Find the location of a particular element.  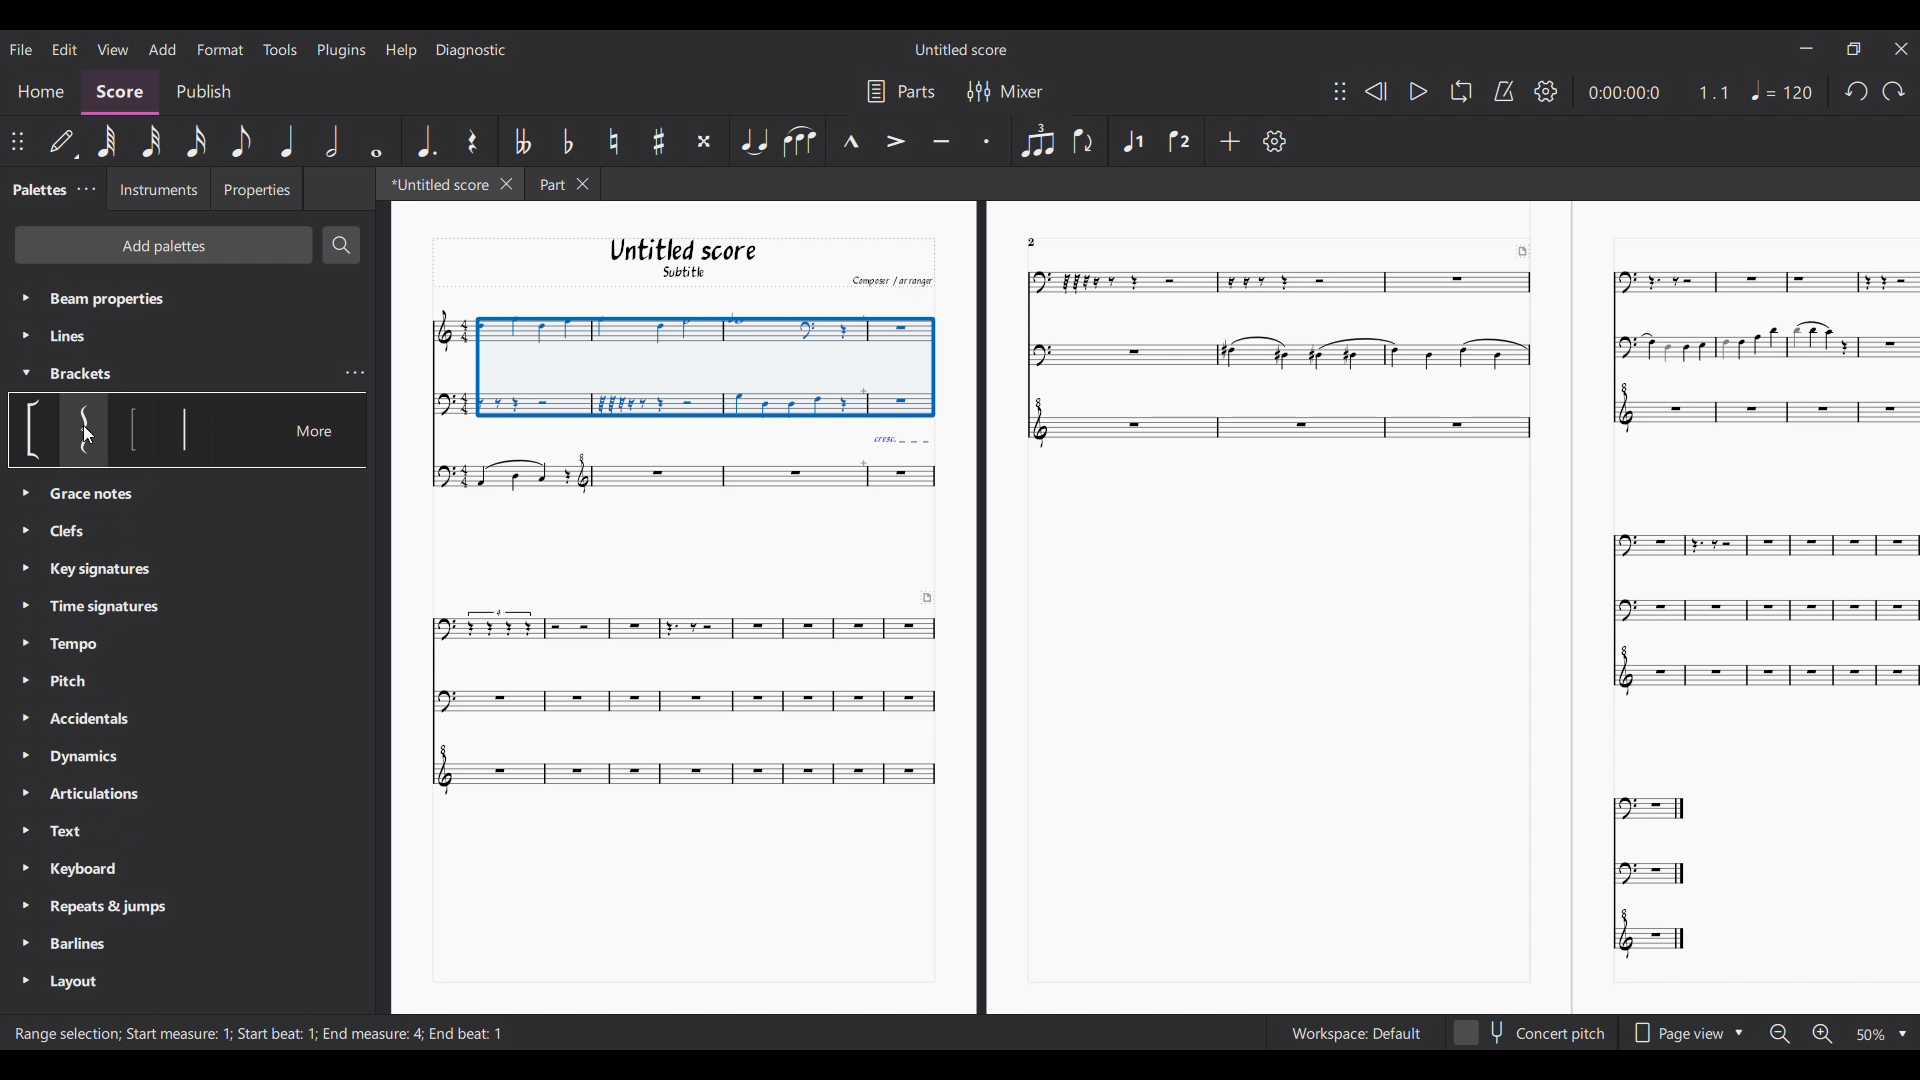

Zoom options is located at coordinates (1870, 1035).